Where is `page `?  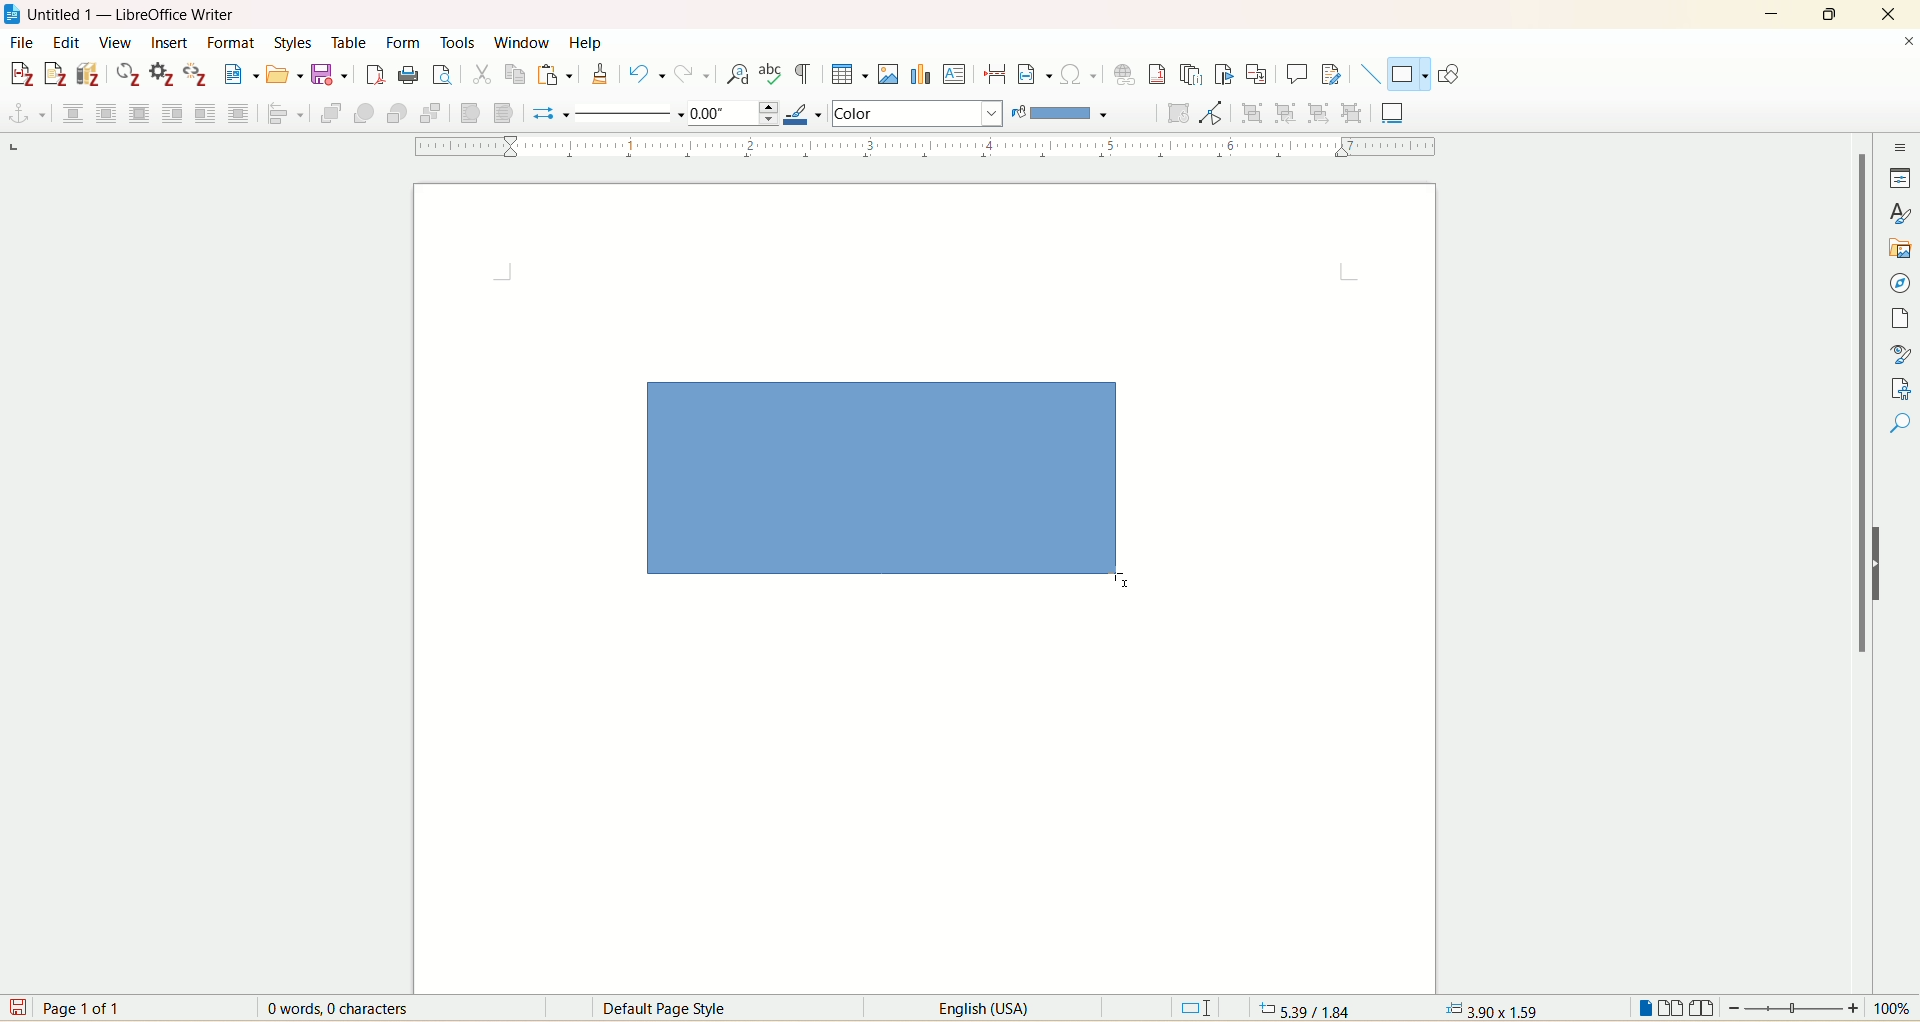 page  is located at coordinates (1904, 319).